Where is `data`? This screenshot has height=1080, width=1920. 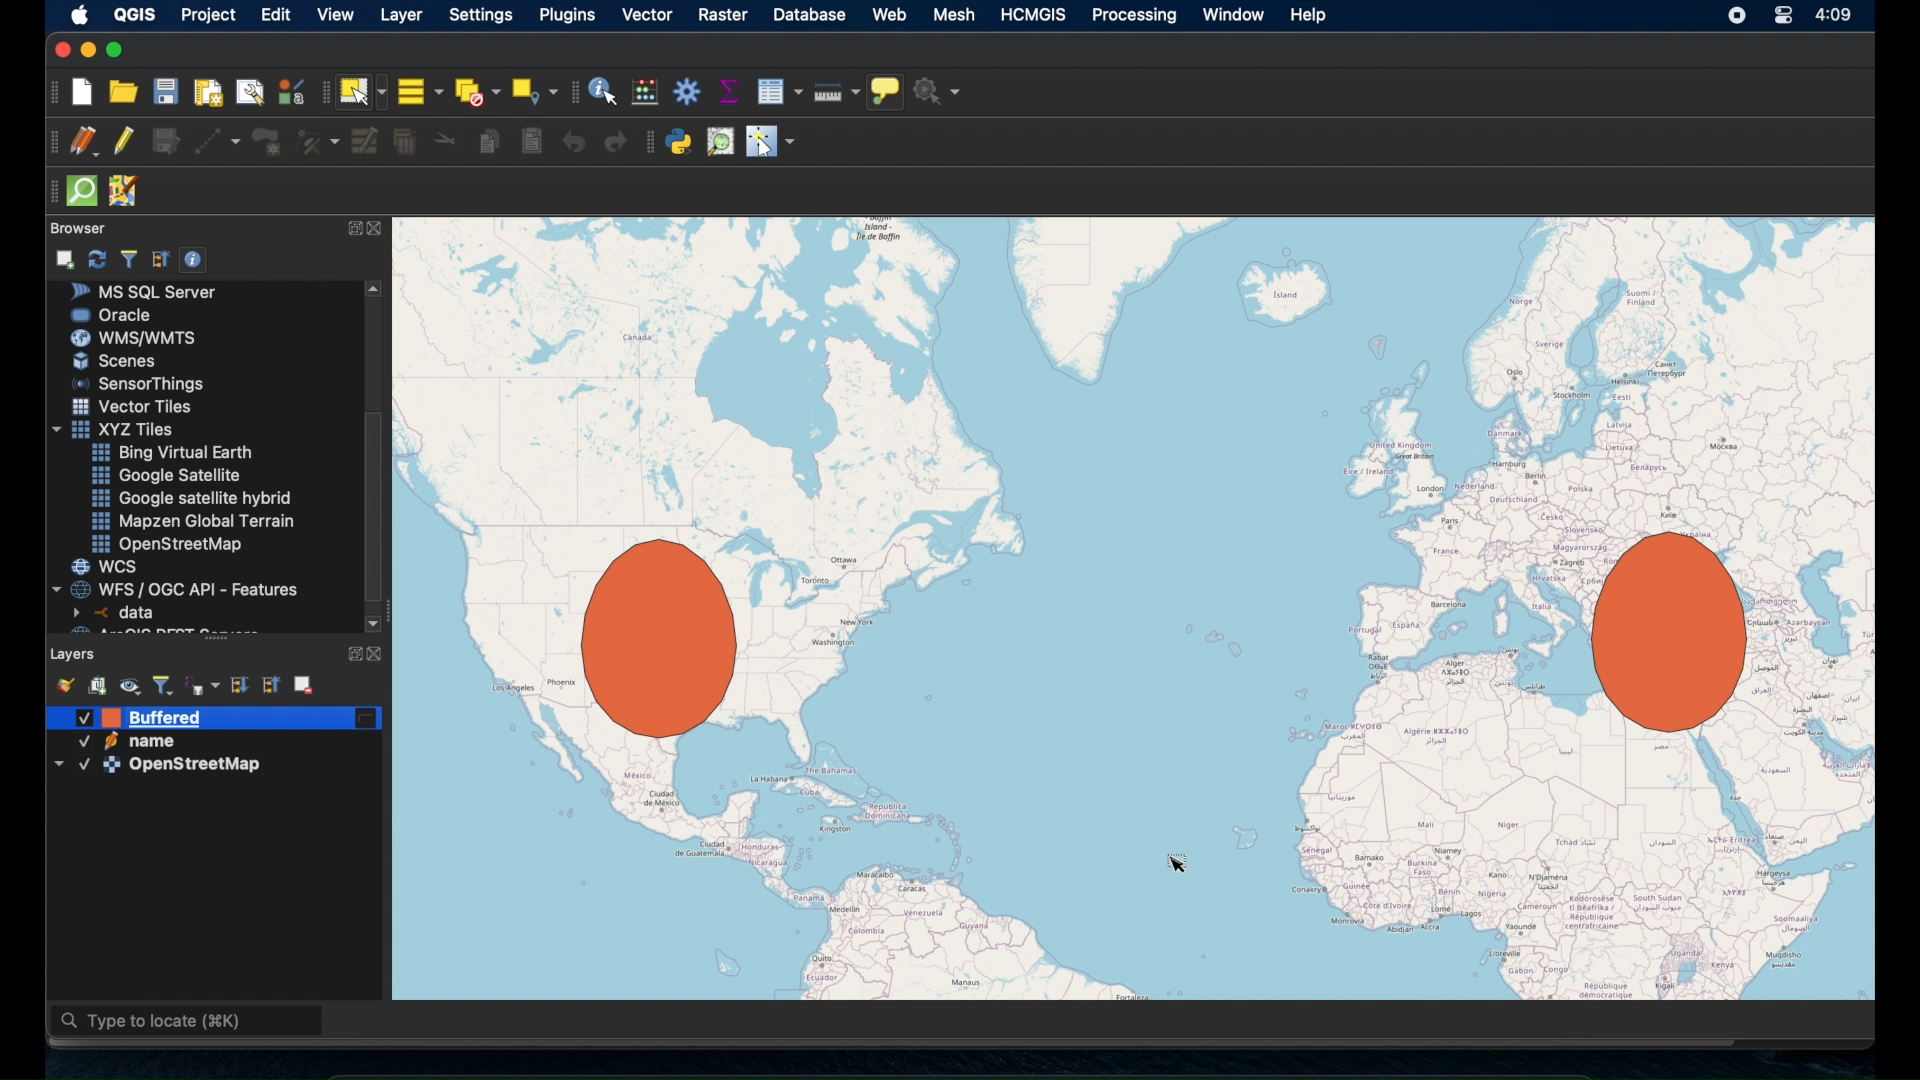 data is located at coordinates (117, 612).